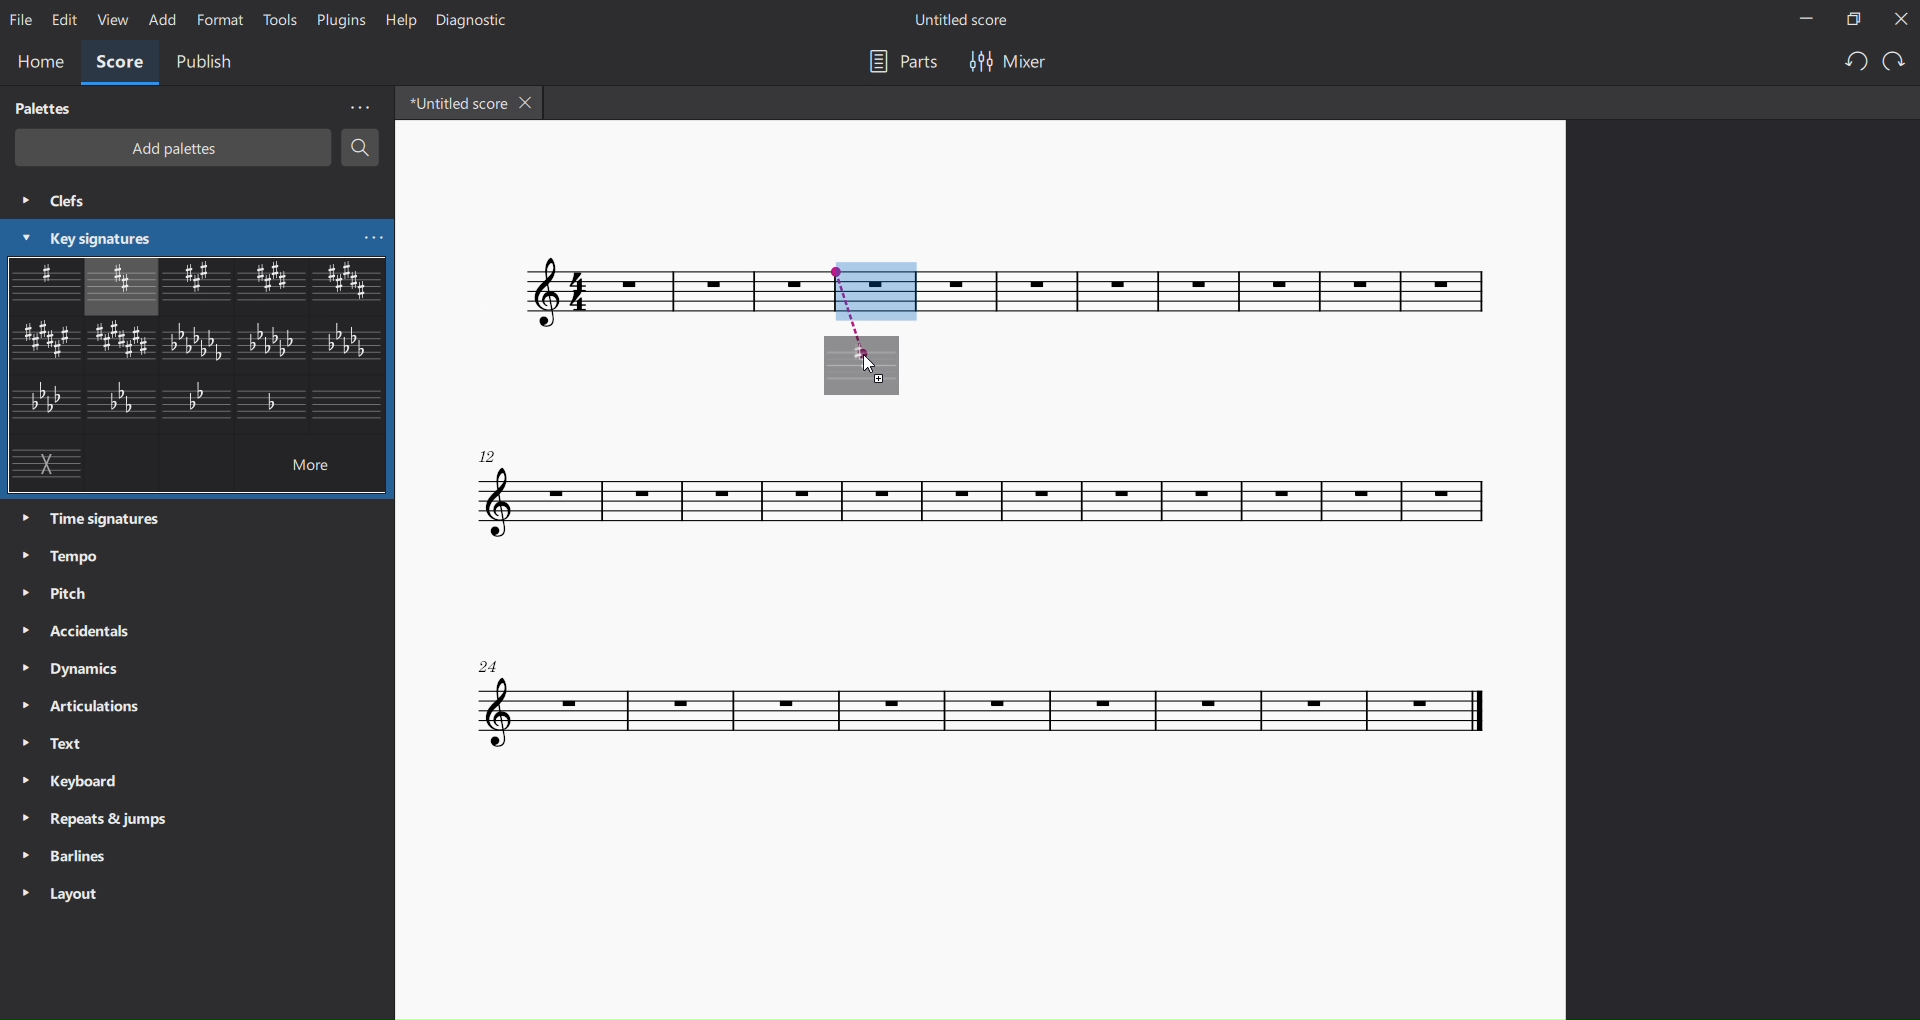  What do you see at coordinates (199, 289) in the screenshot?
I see `other key signatures` at bounding box center [199, 289].